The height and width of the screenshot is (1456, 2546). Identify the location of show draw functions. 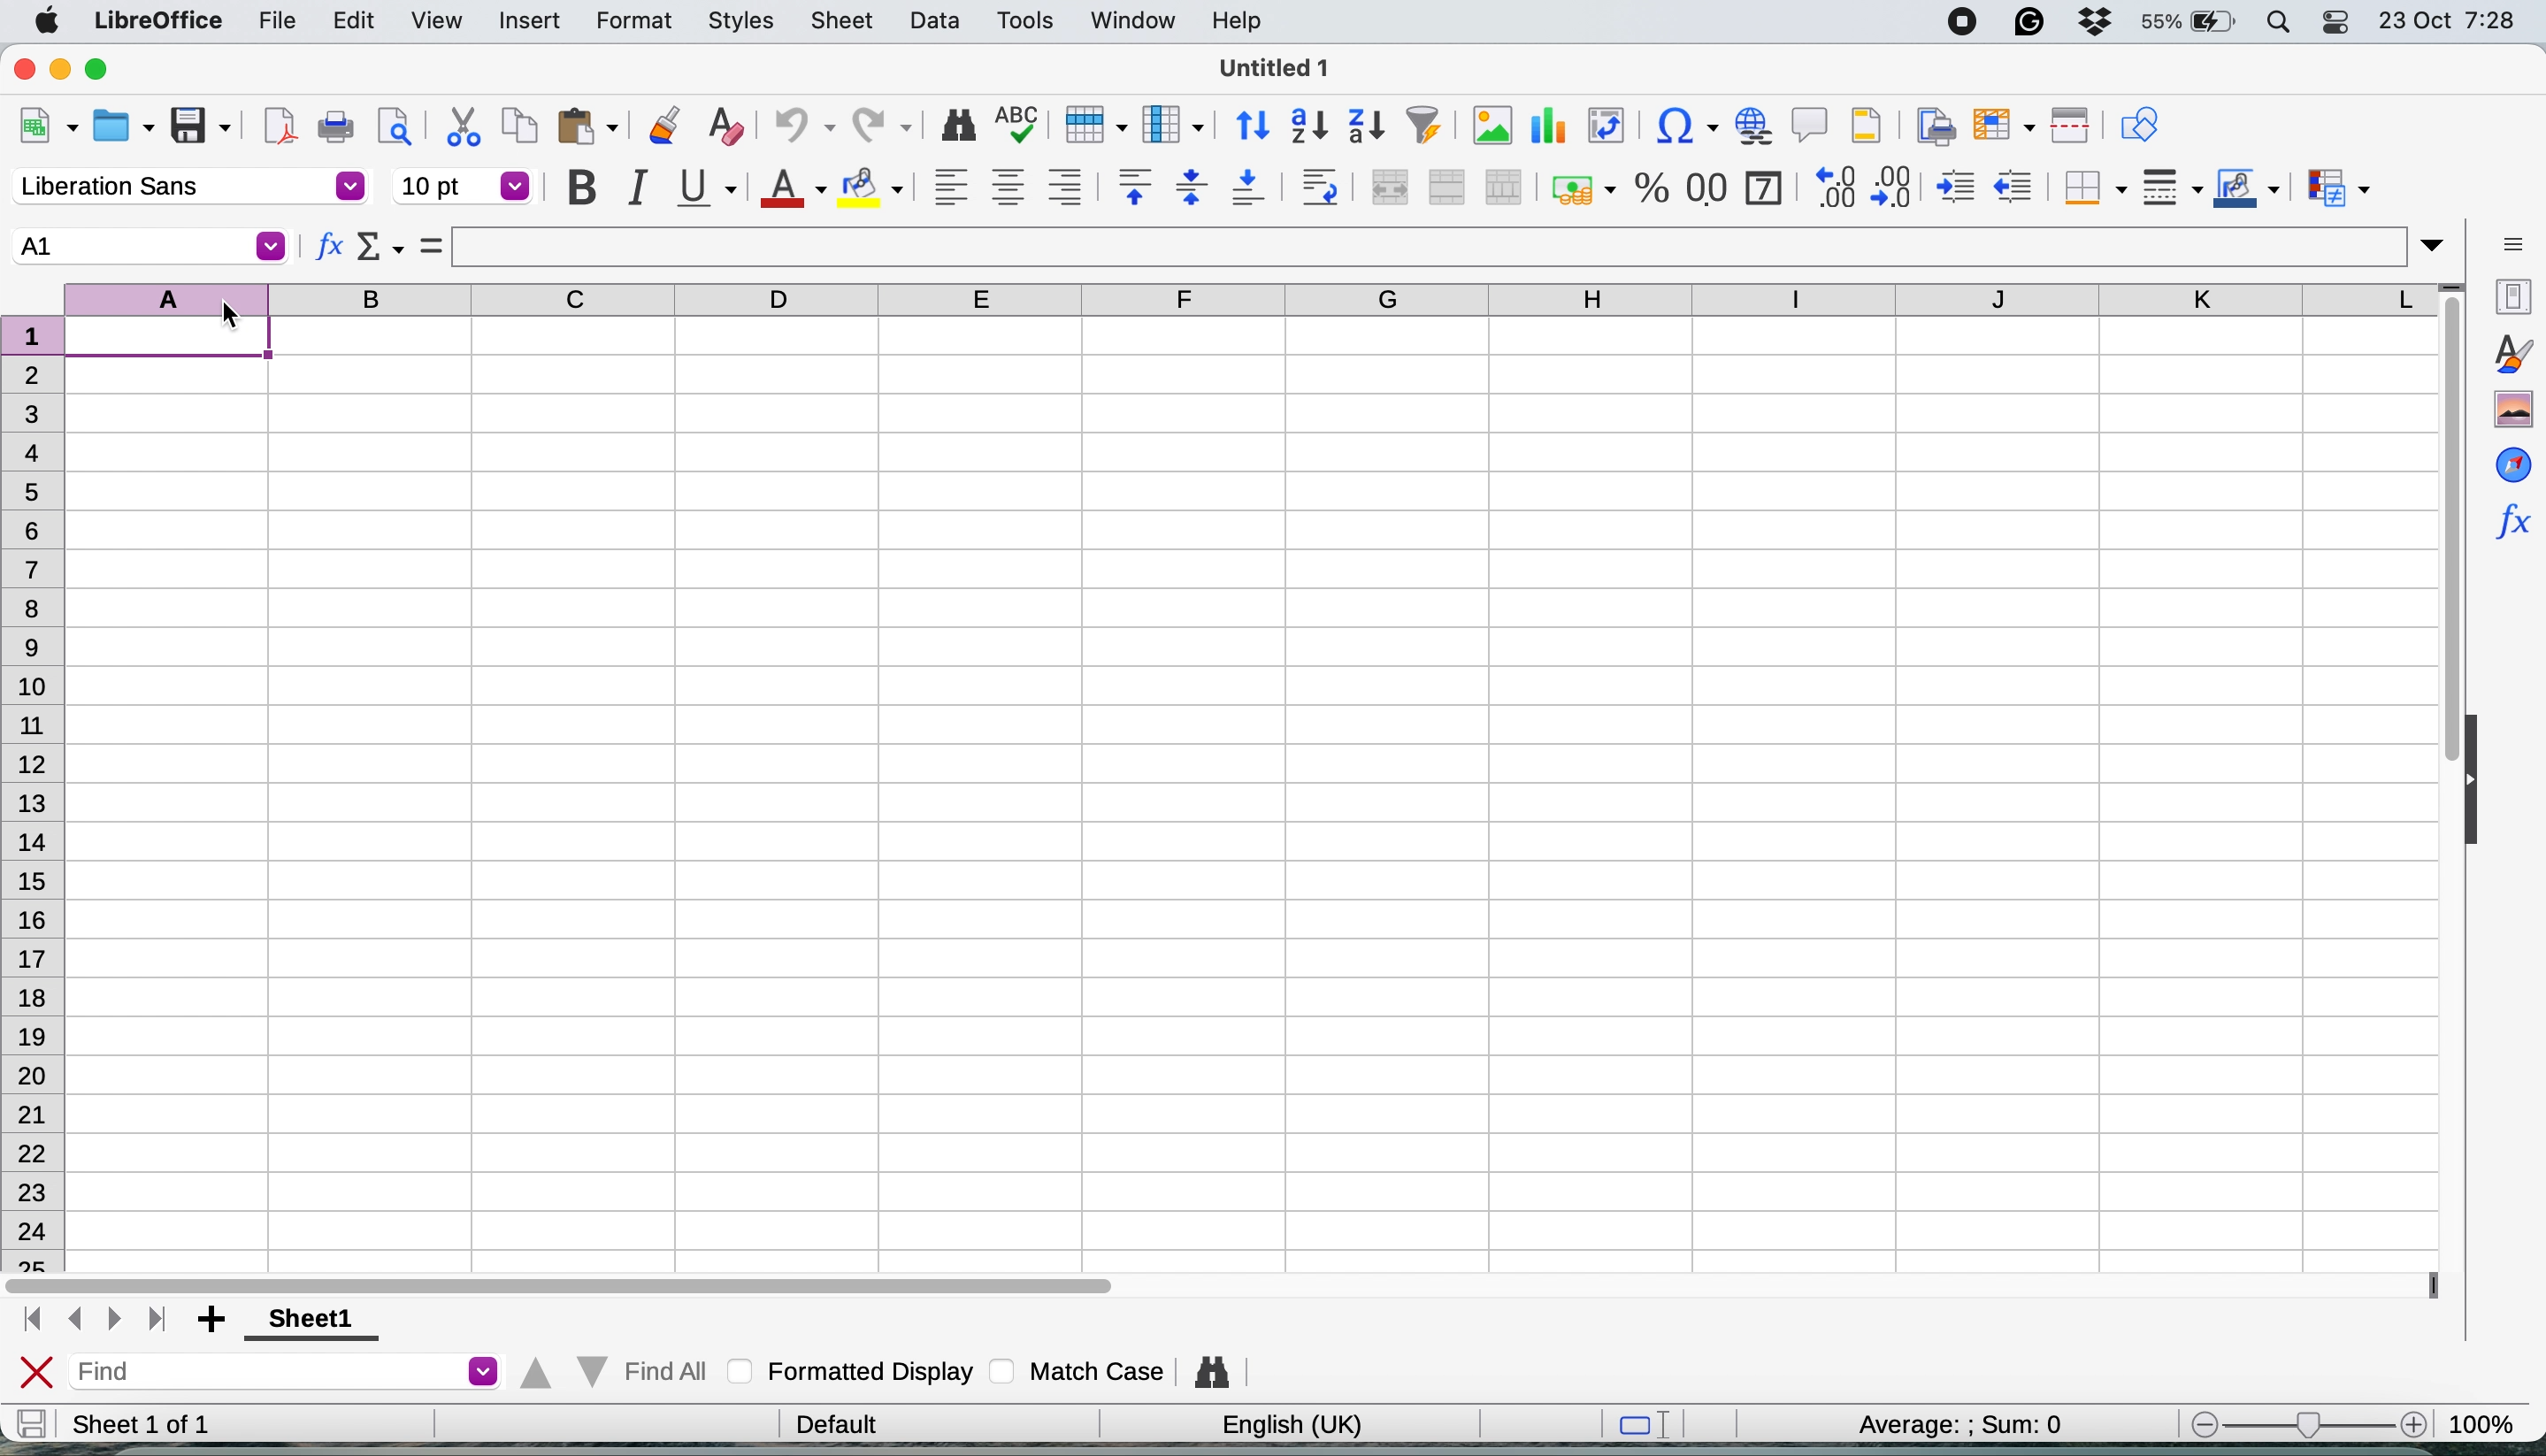
(2138, 124).